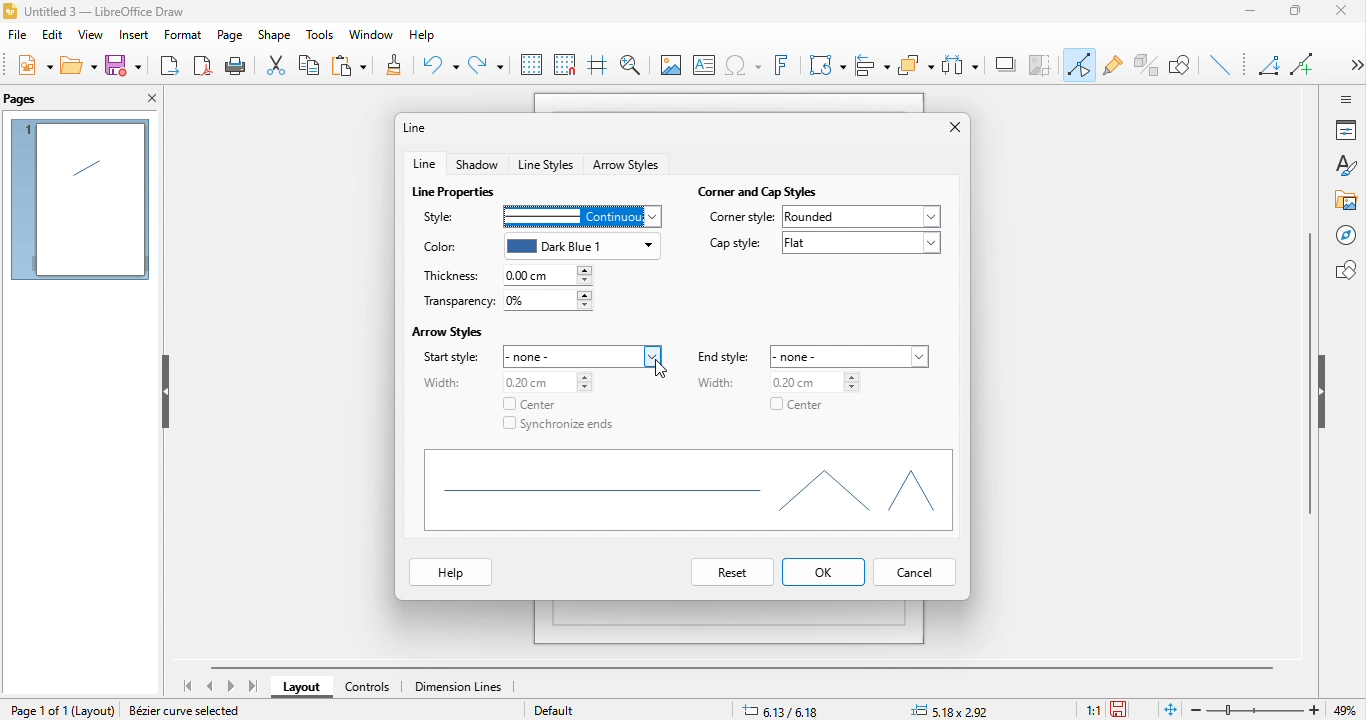 The width and height of the screenshot is (1366, 720). Describe the element at coordinates (1325, 392) in the screenshot. I see `hide` at that location.